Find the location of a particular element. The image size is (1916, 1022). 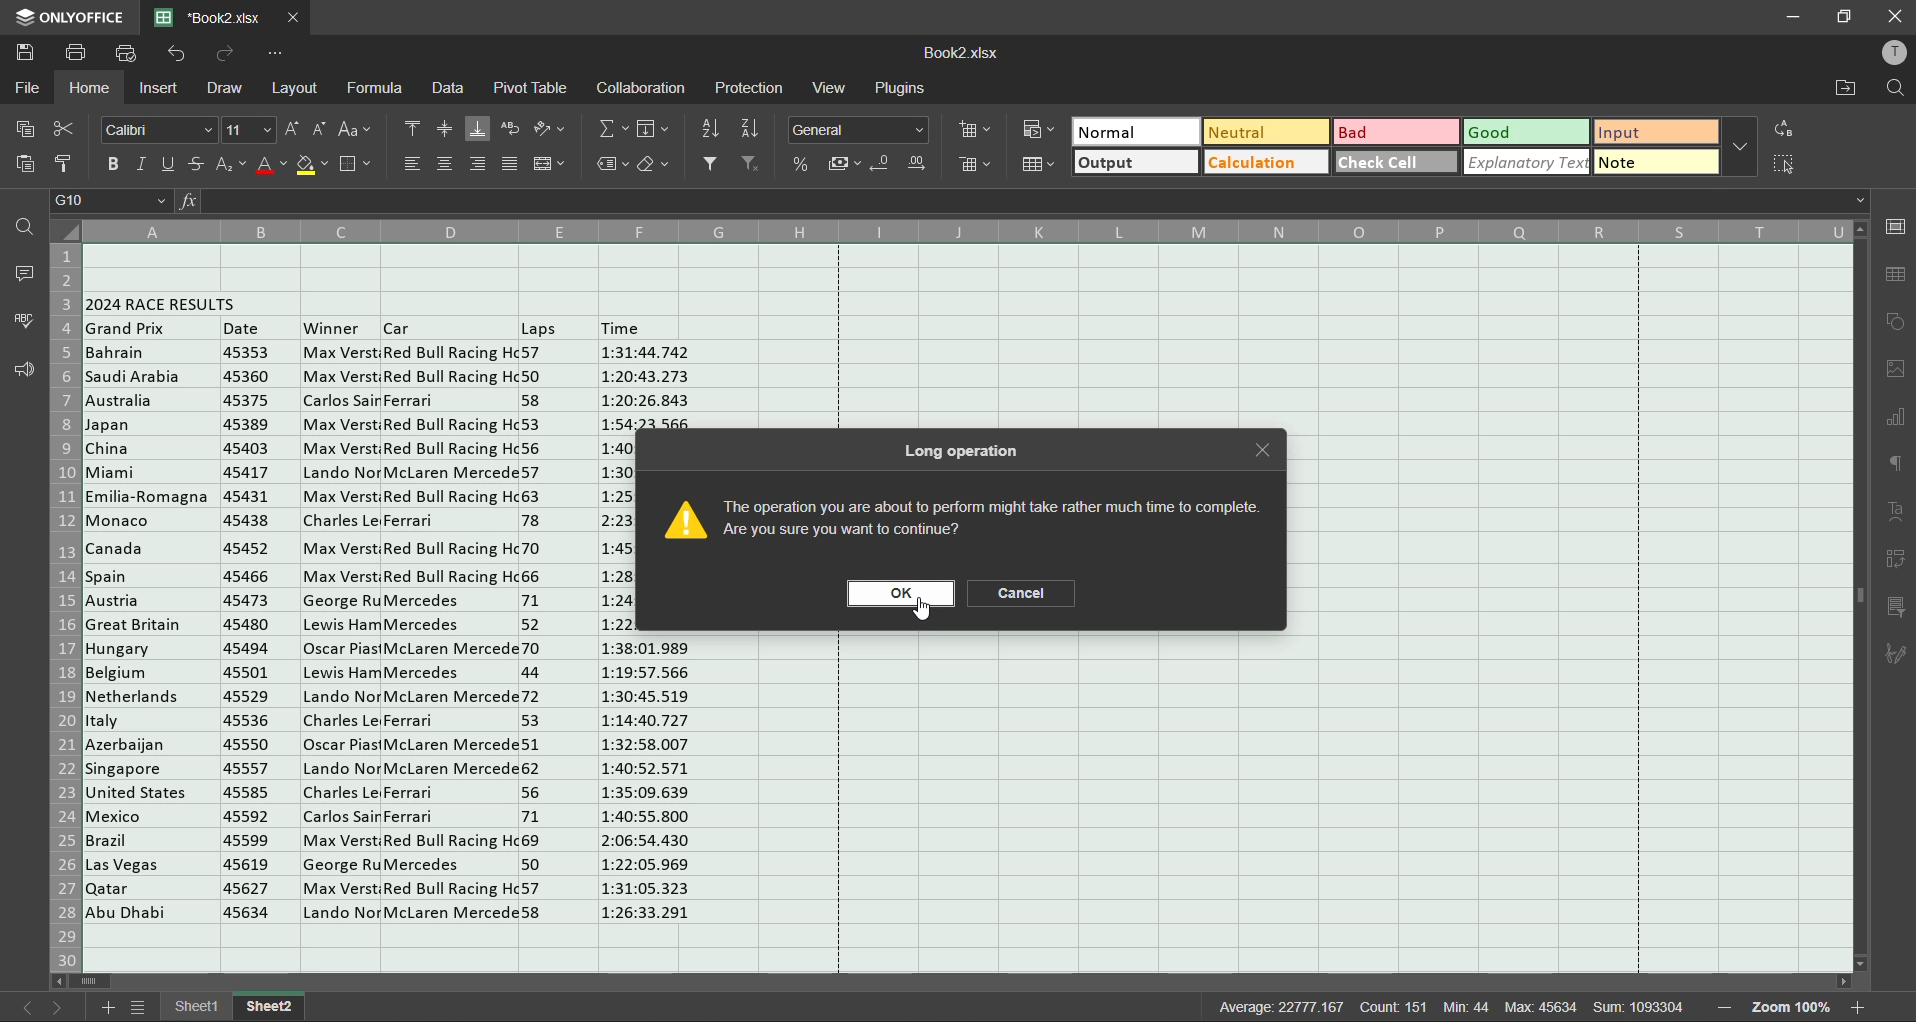

long operation is located at coordinates (959, 453).